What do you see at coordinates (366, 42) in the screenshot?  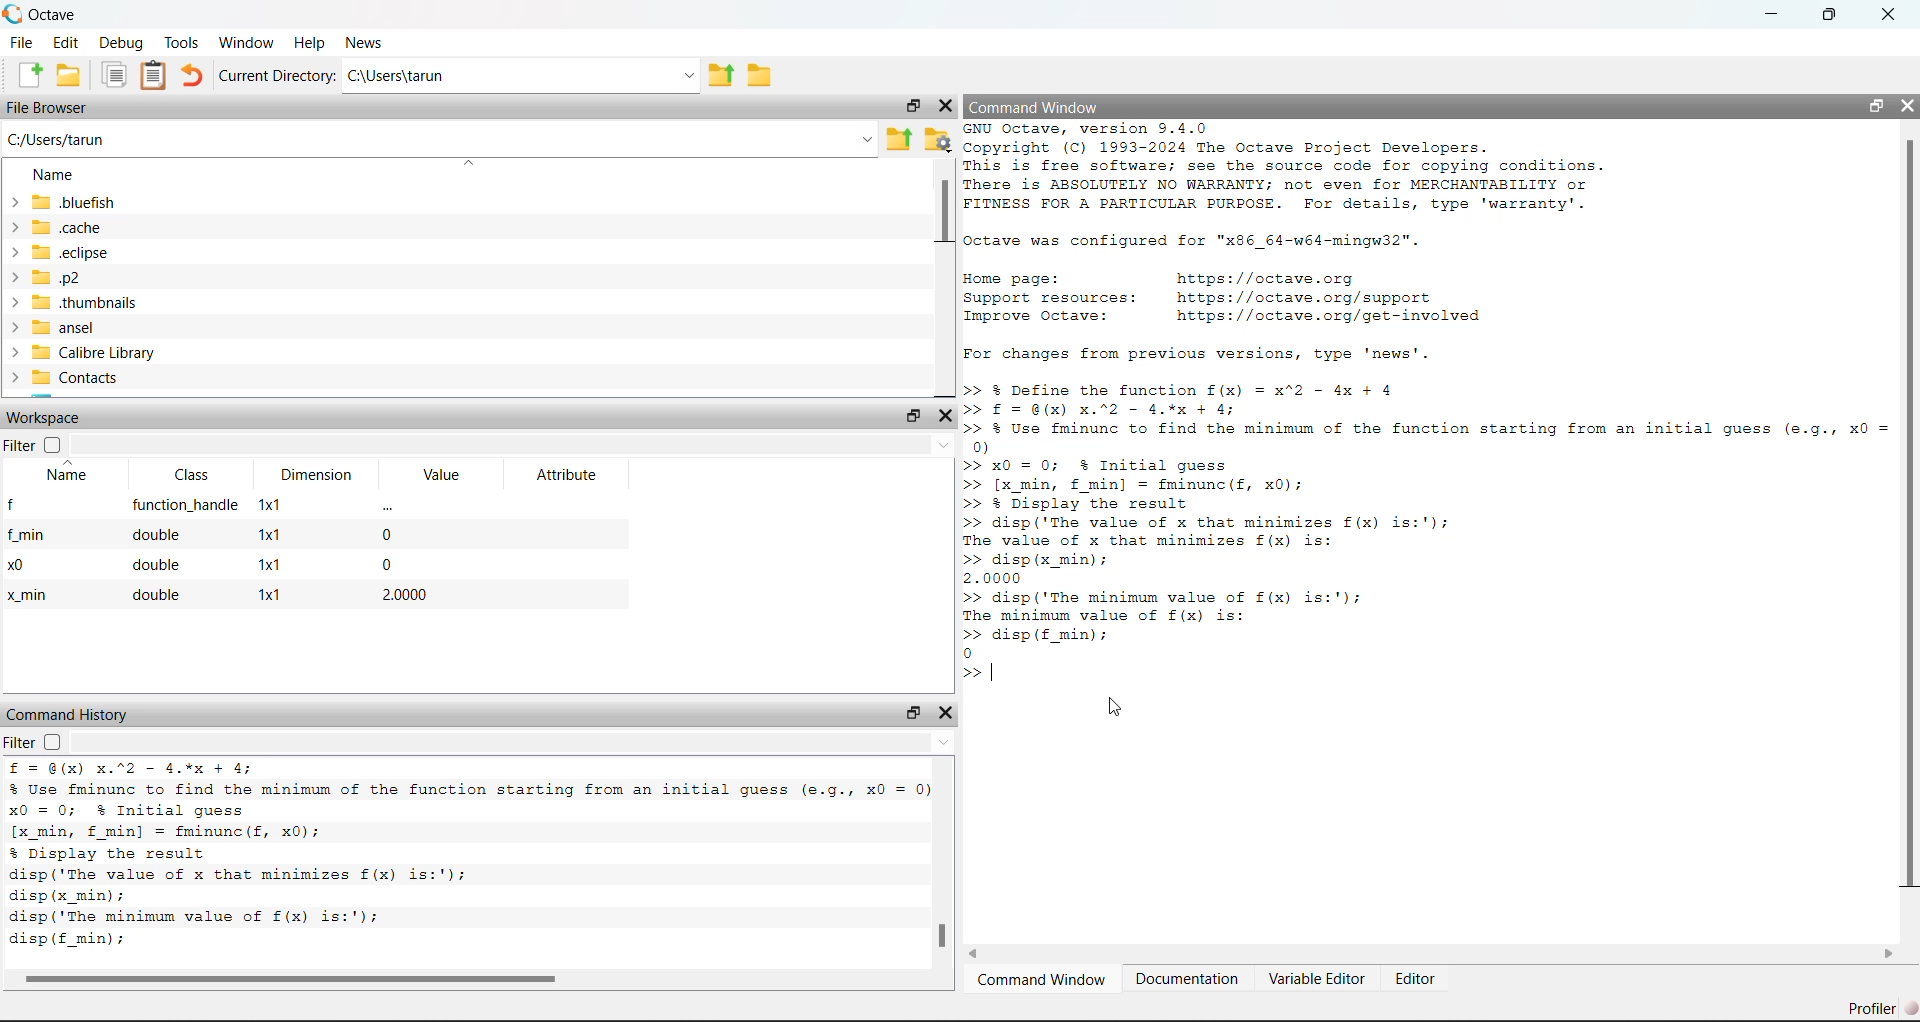 I see `News` at bounding box center [366, 42].